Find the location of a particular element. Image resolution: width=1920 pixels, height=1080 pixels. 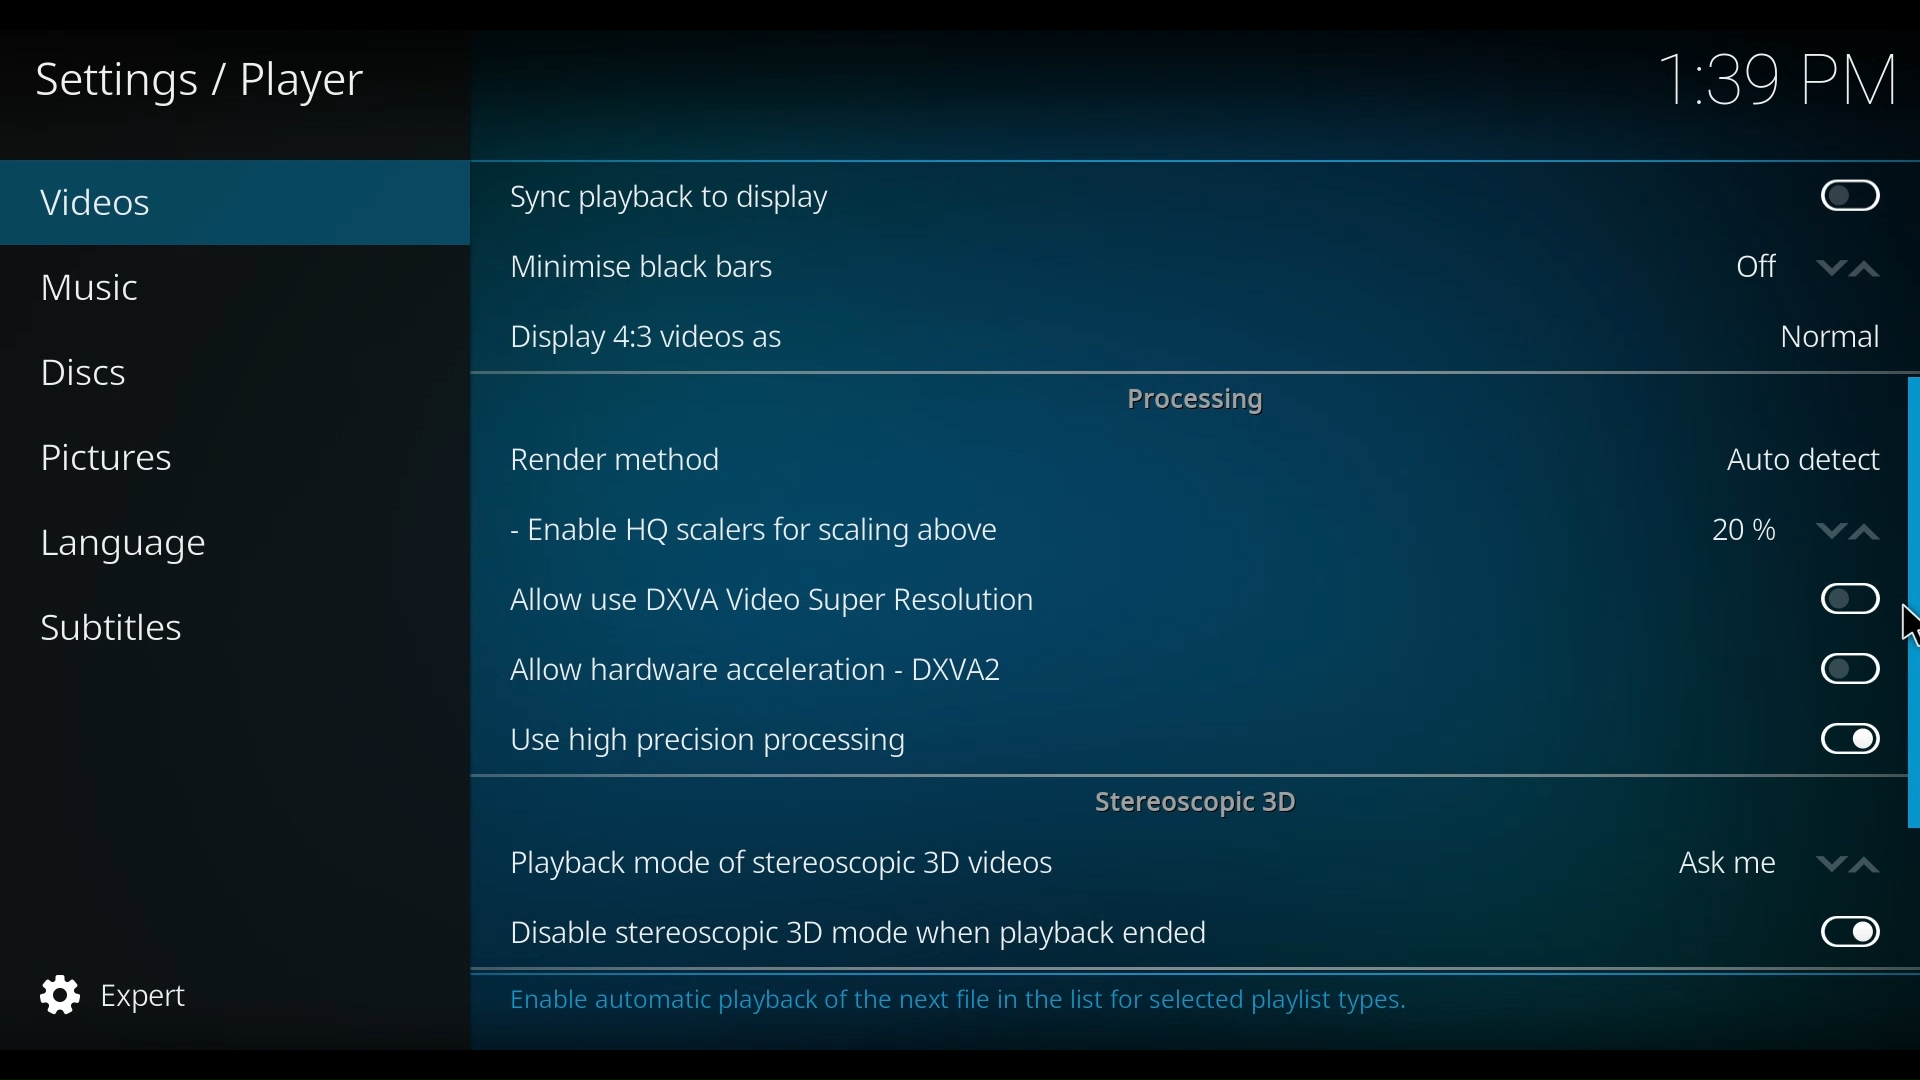

Subtitles is located at coordinates (113, 626).